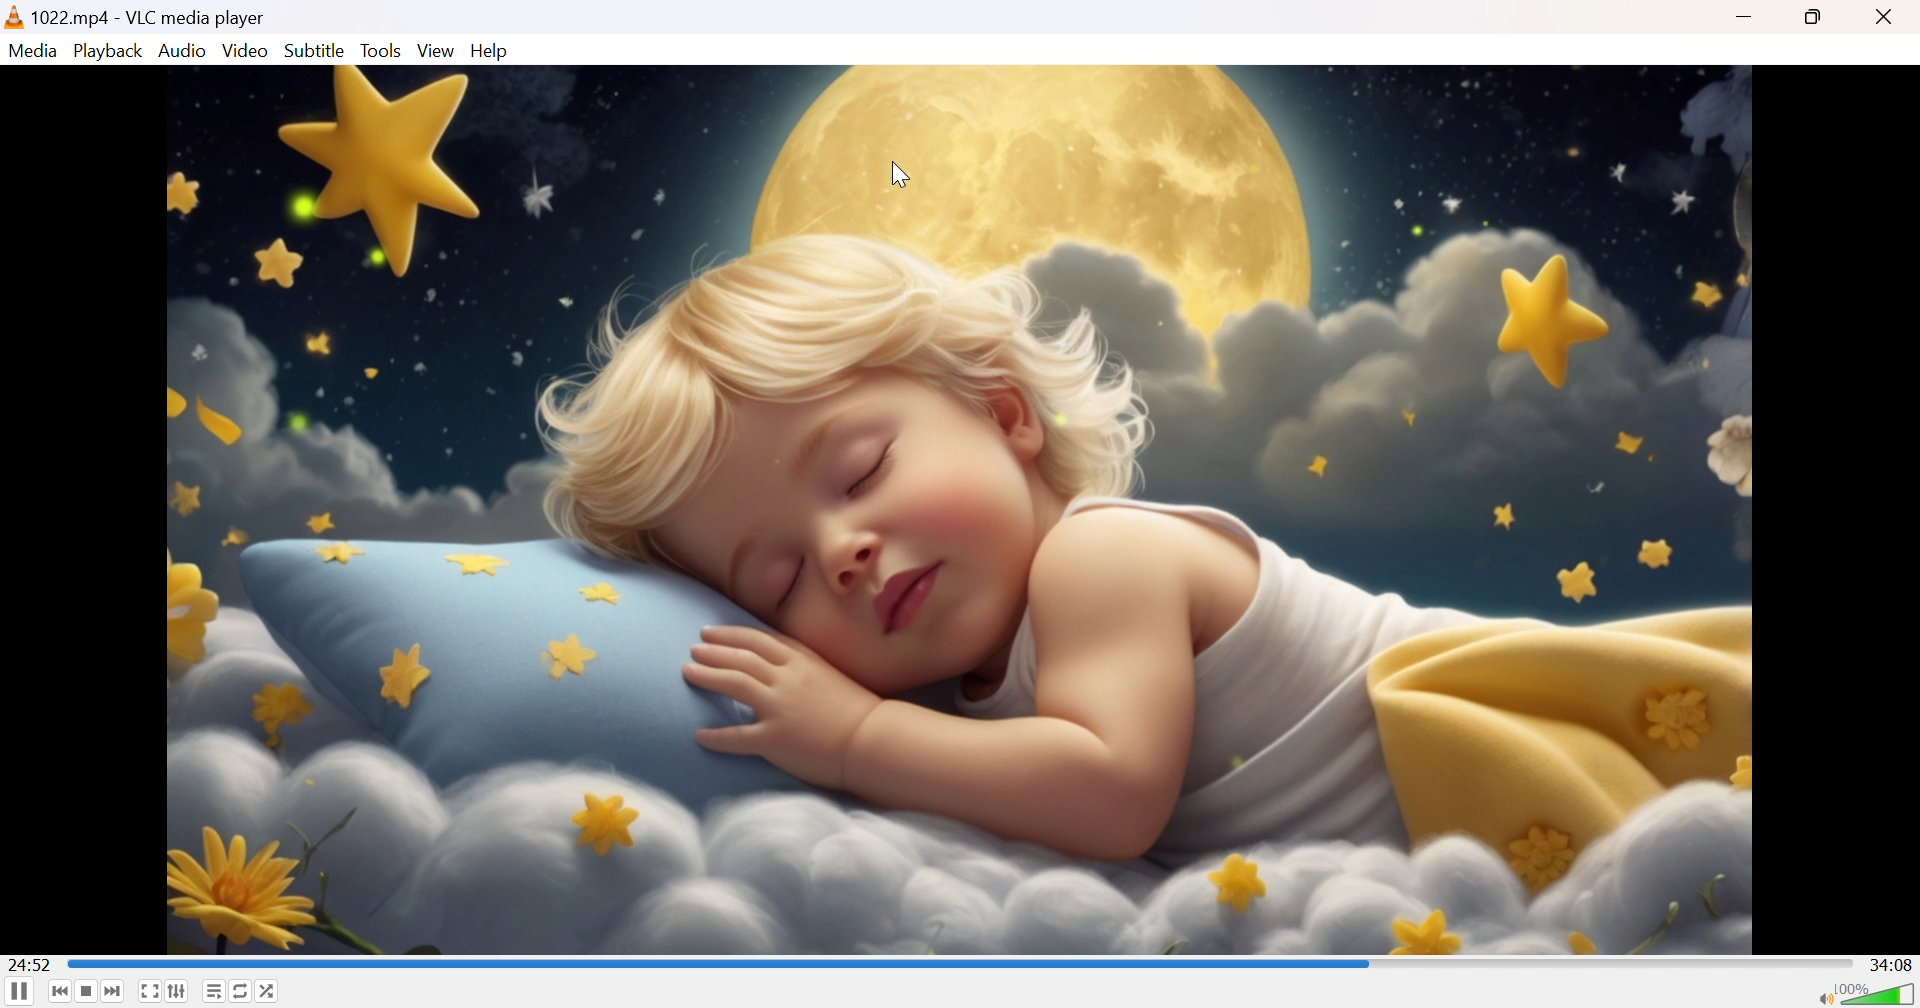  Describe the element at coordinates (1887, 18) in the screenshot. I see `Close` at that location.